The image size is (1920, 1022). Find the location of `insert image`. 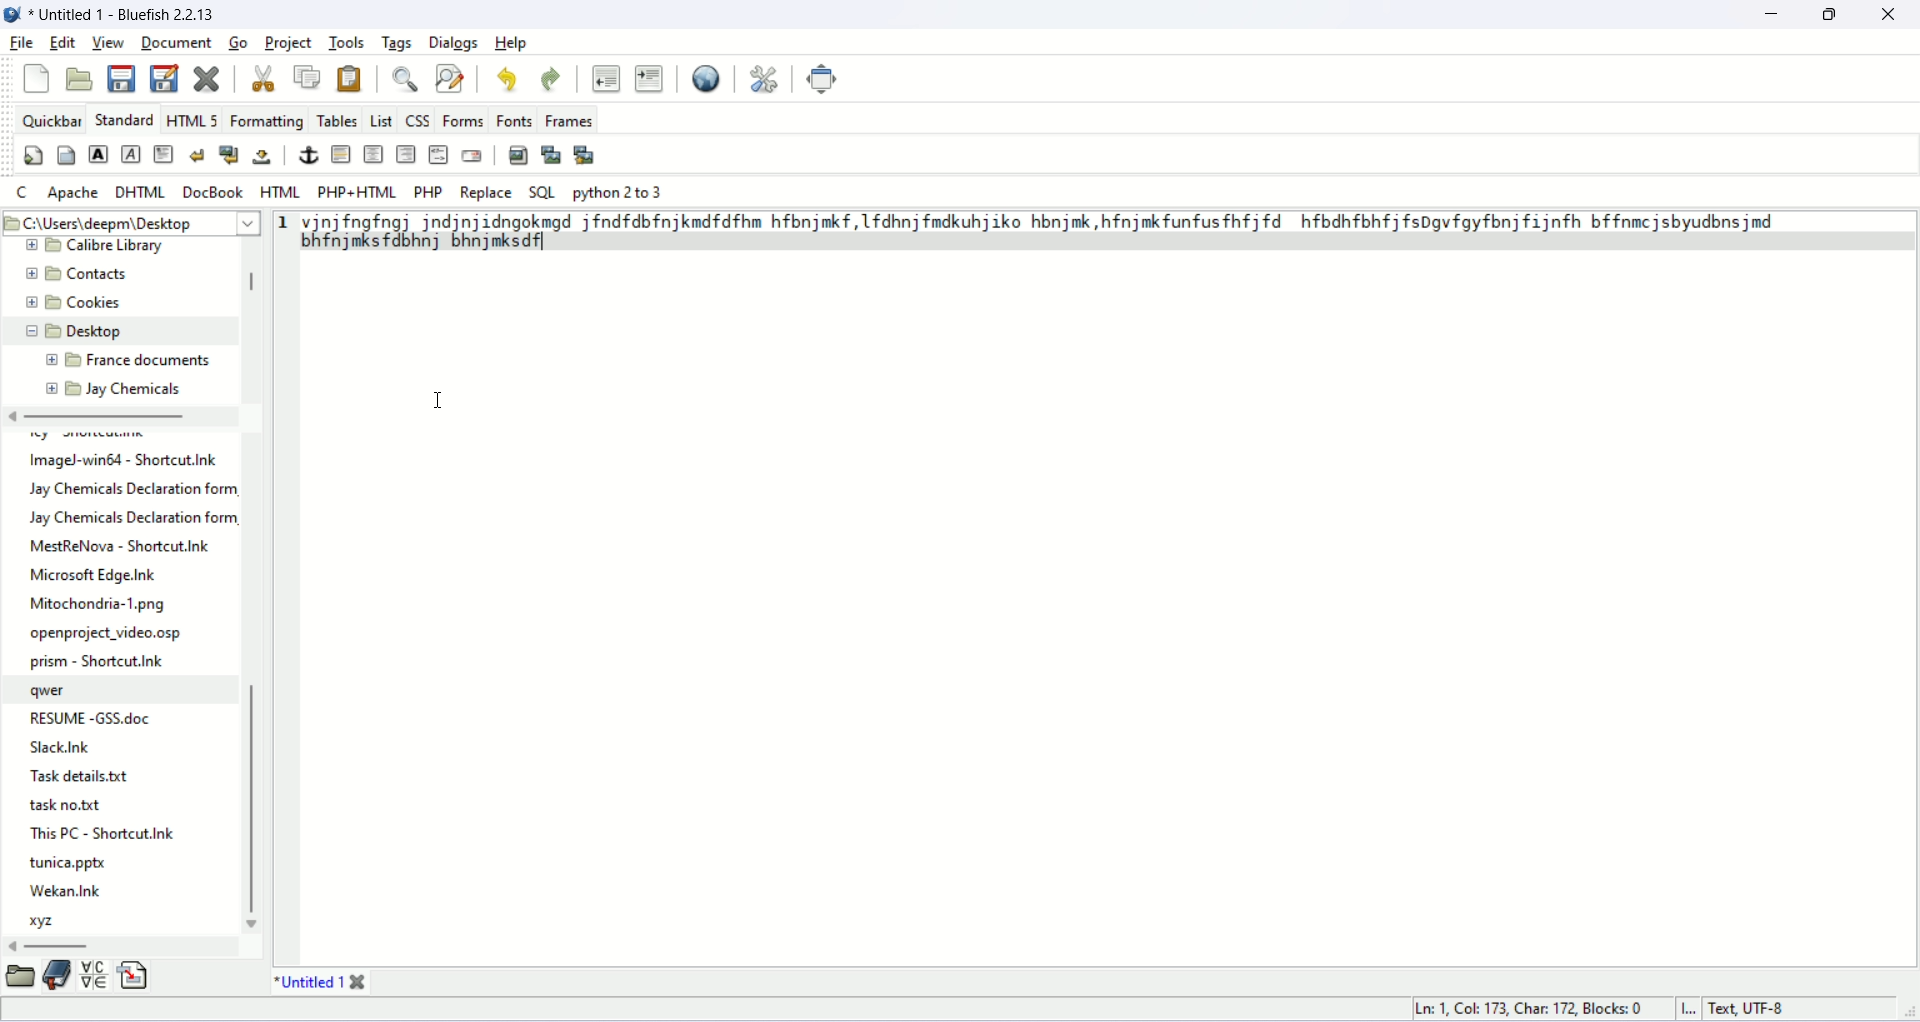

insert image is located at coordinates (518, 155).